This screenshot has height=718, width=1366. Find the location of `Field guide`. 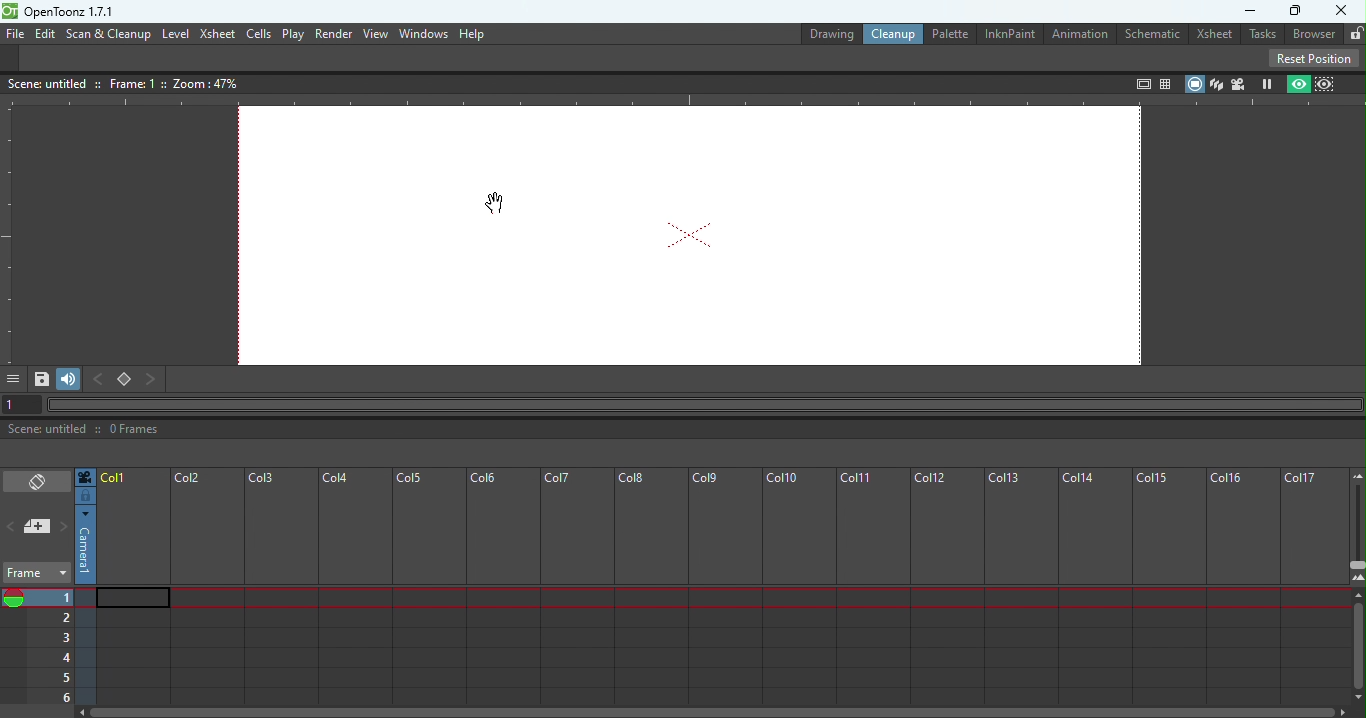

Field guide is located at coordinates (1168, 80).